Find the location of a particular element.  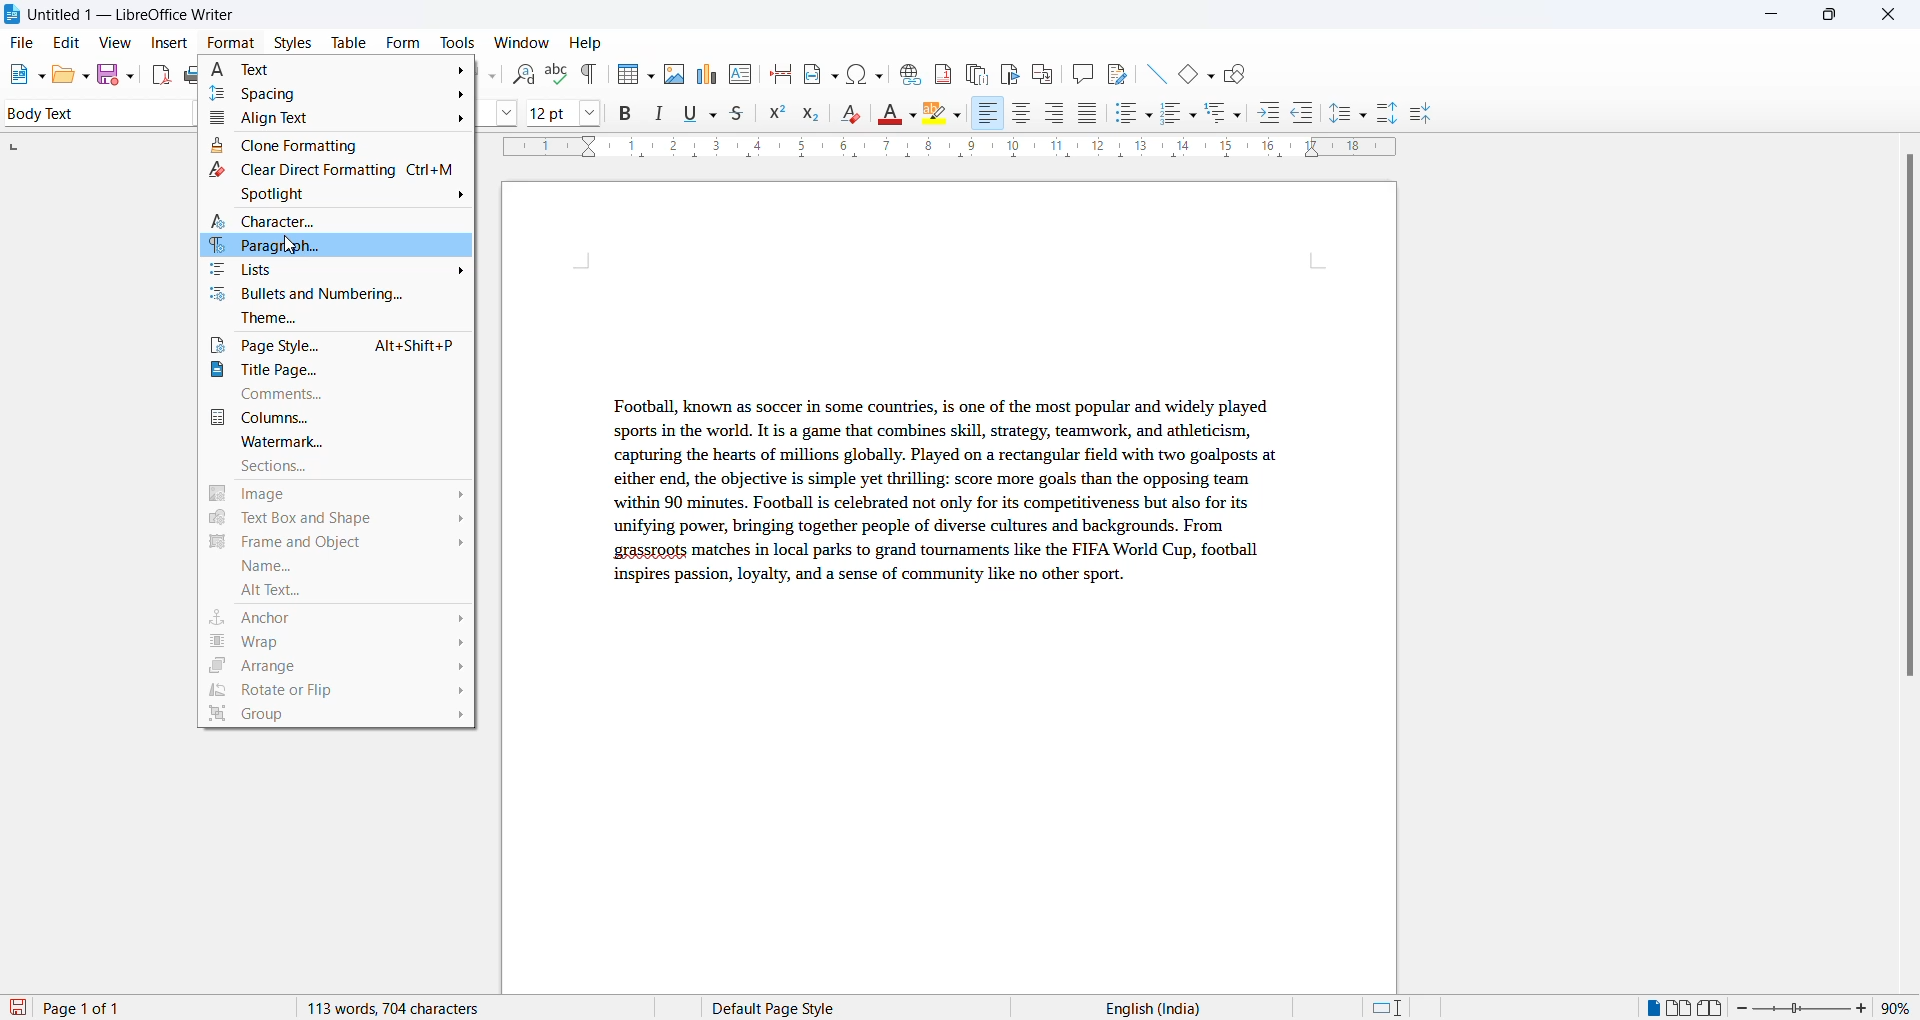

help is located at coordinates (586, 43).